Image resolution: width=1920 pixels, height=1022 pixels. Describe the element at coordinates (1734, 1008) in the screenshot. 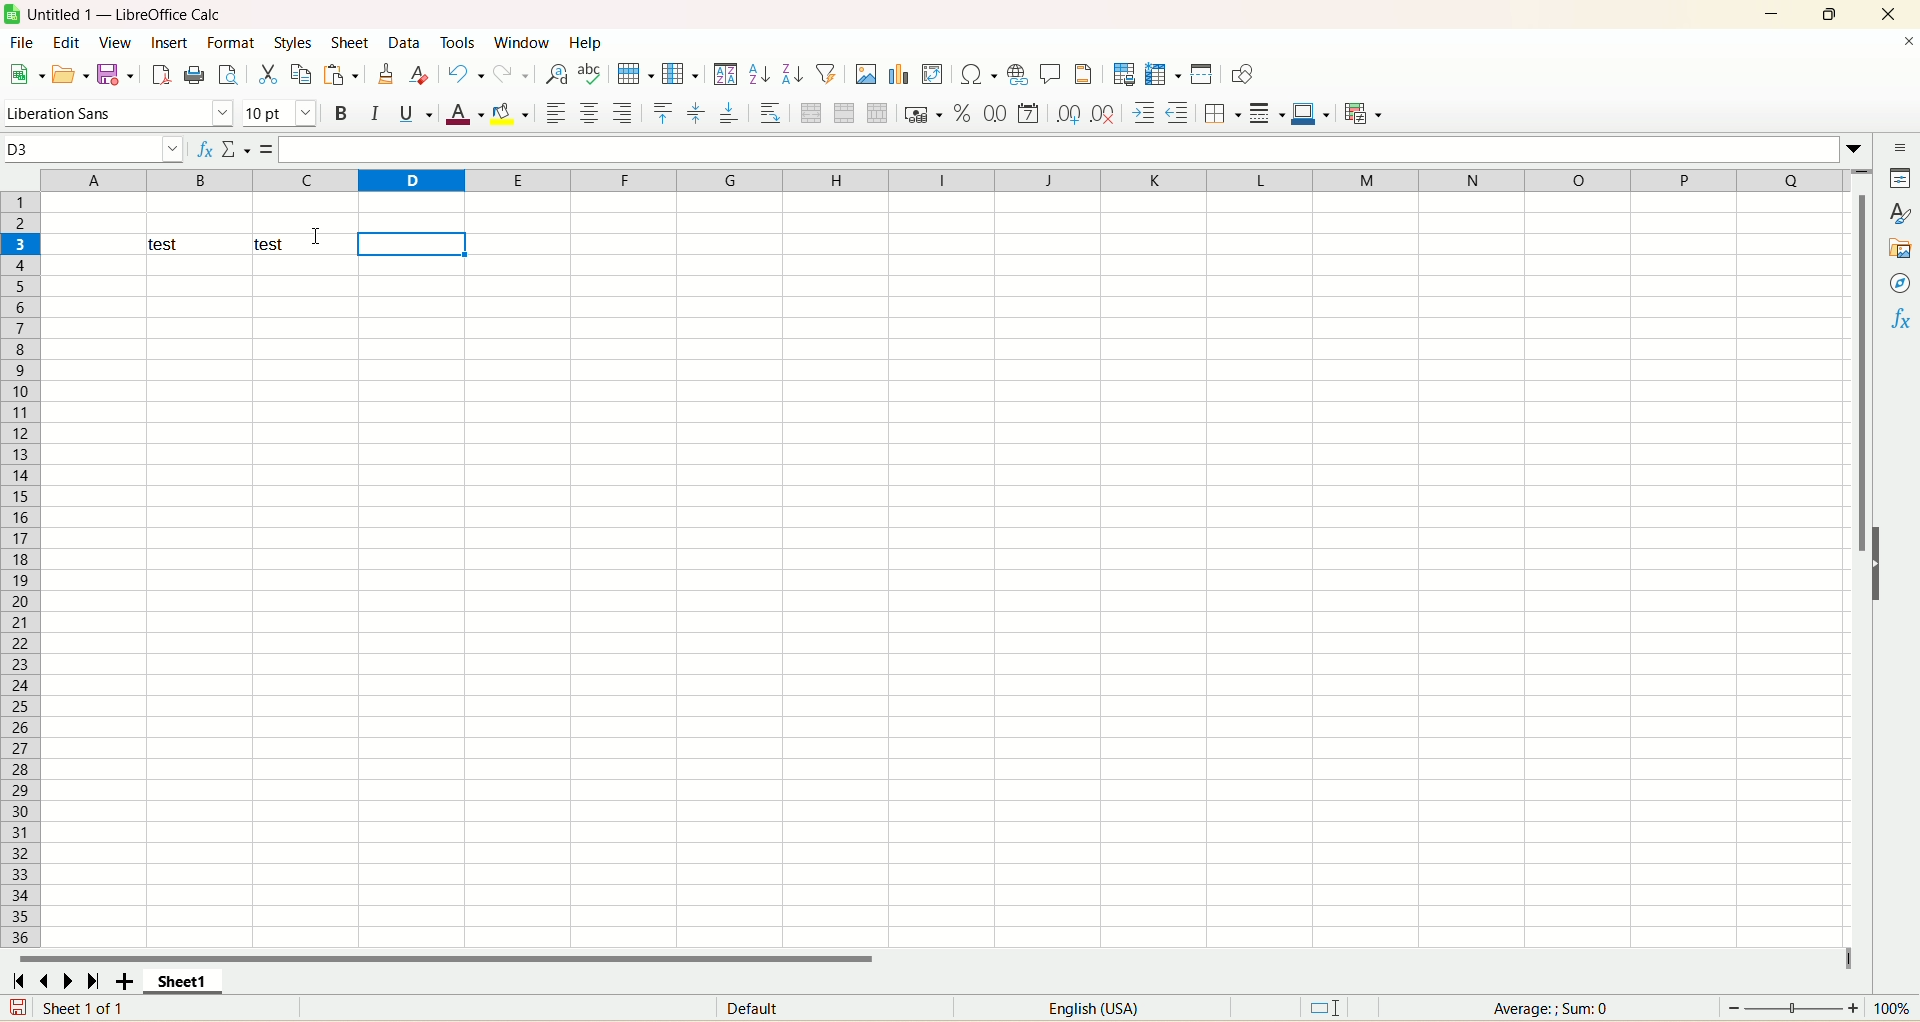

I see `Zoom out` at that location.